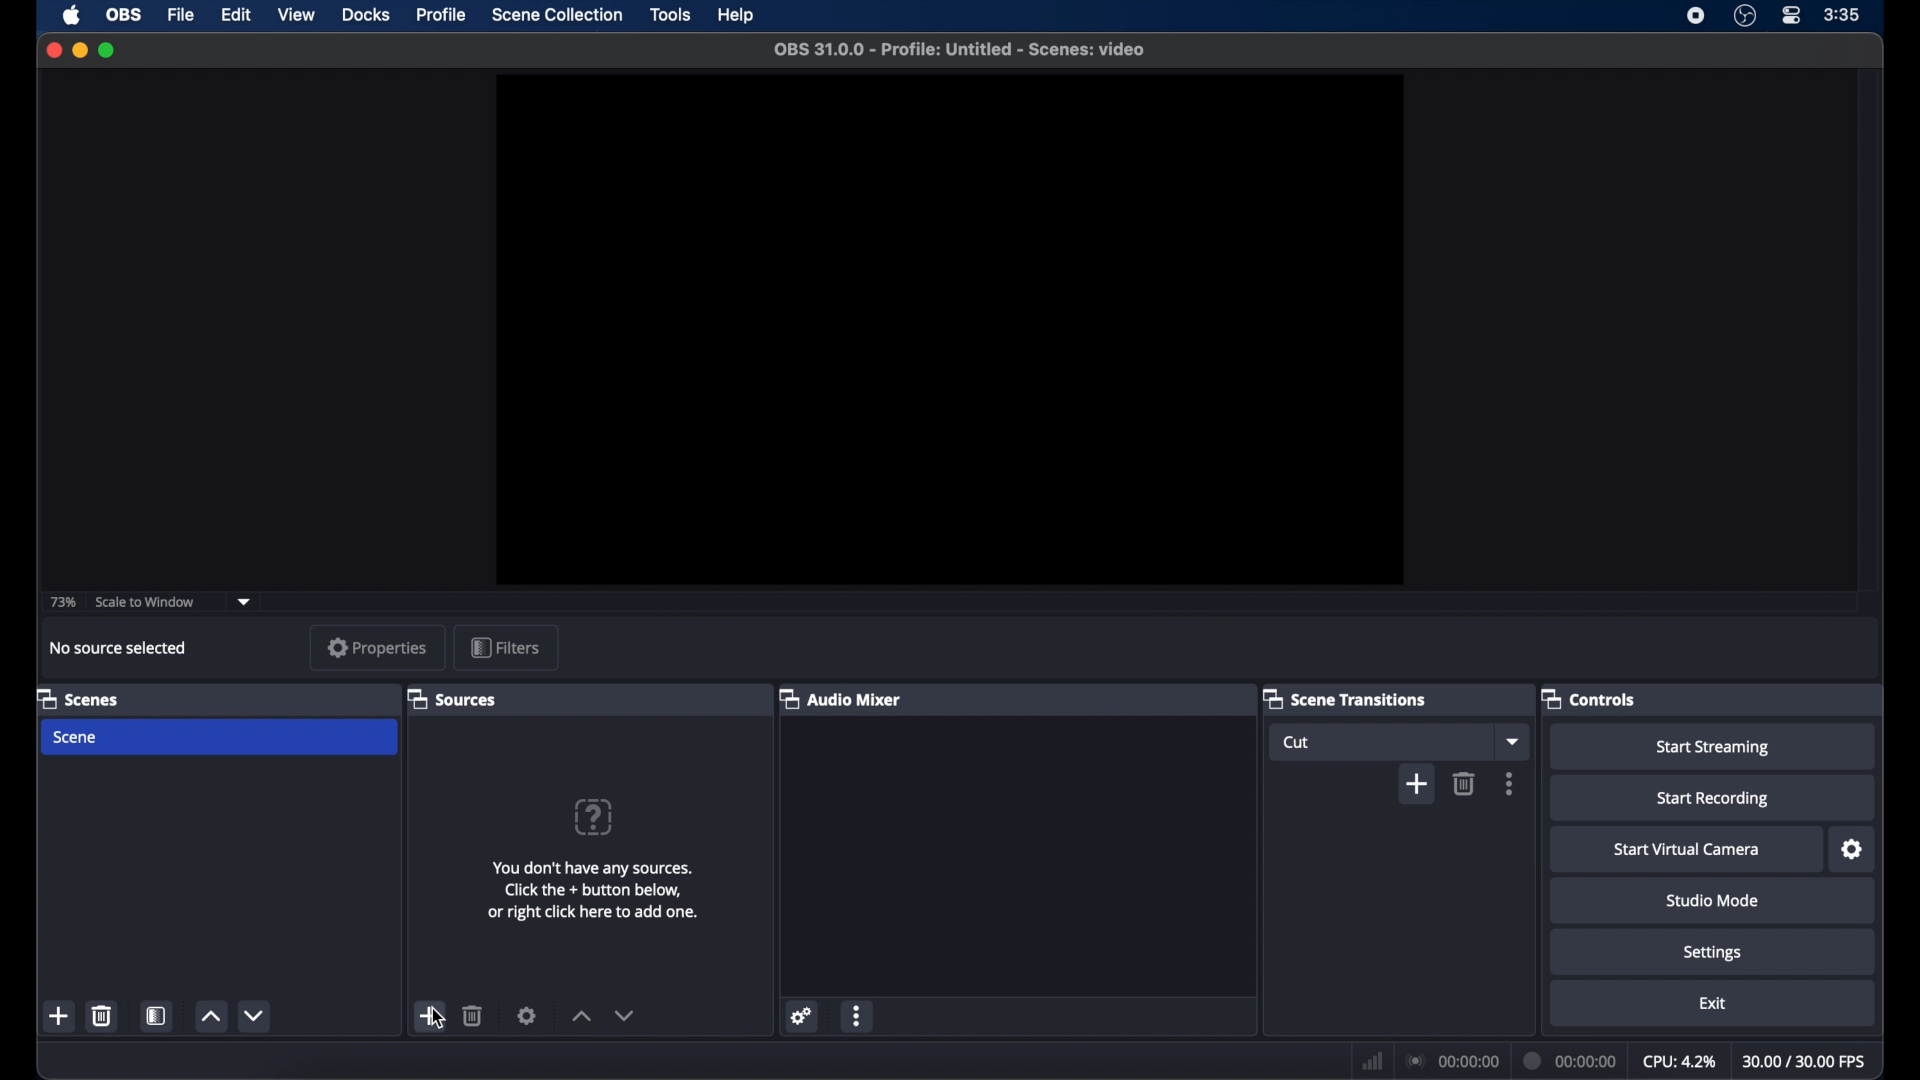  I want to click on time, so click(1842, 15).